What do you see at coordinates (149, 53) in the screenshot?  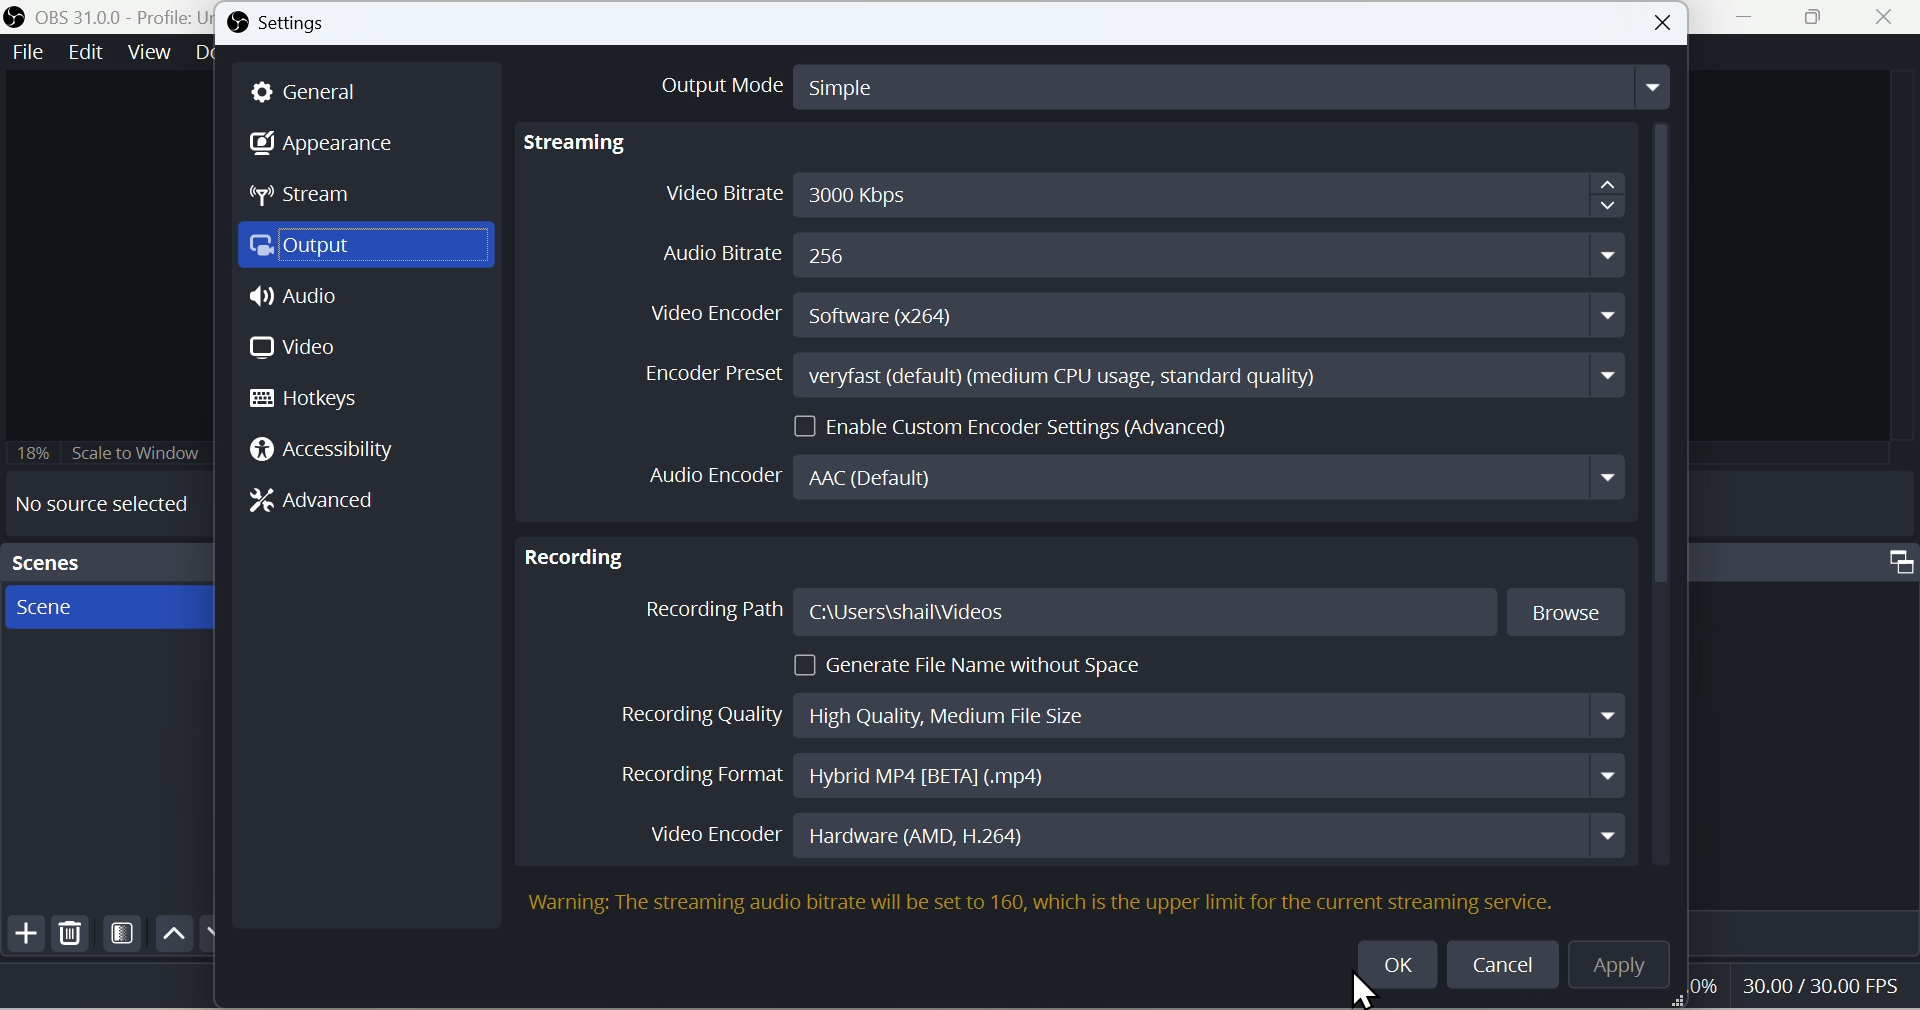 I see `View` at bounding box center [149, 53].